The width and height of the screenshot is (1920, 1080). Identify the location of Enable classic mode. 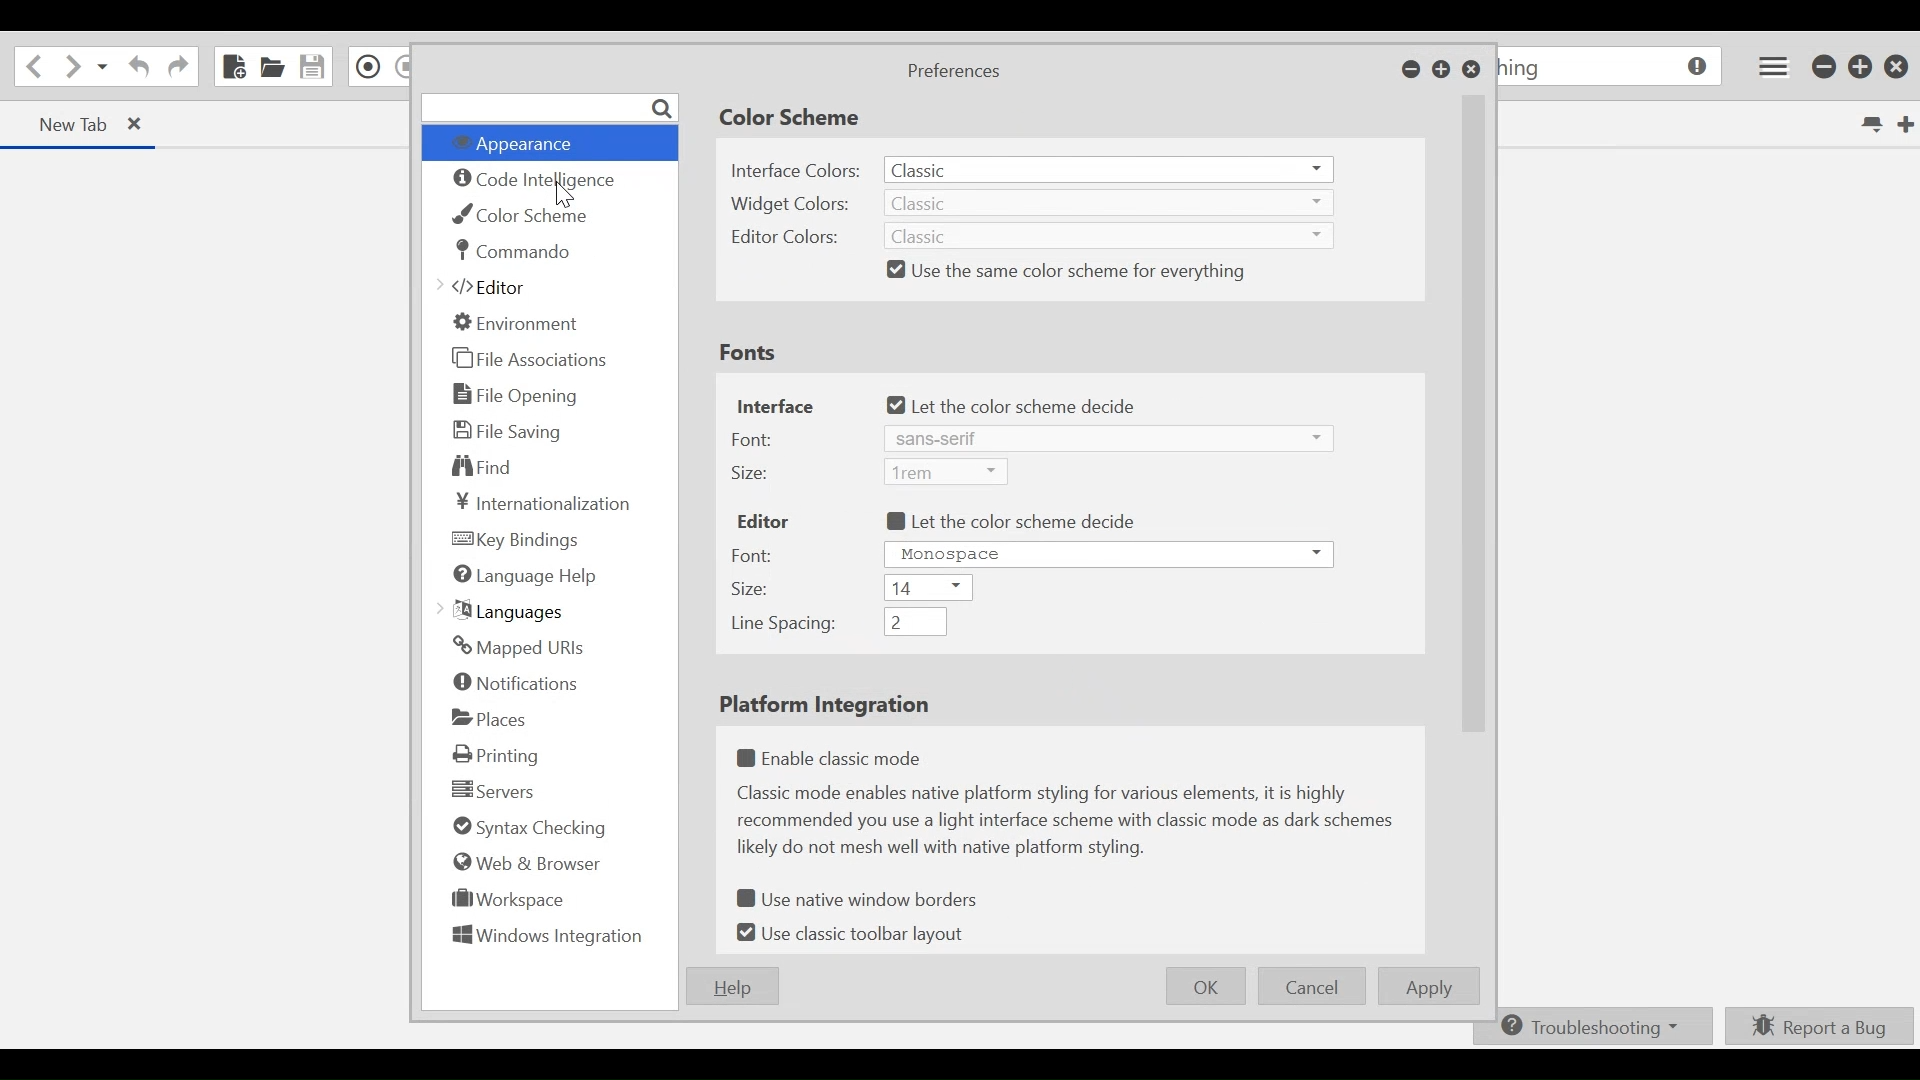
(839, 754).